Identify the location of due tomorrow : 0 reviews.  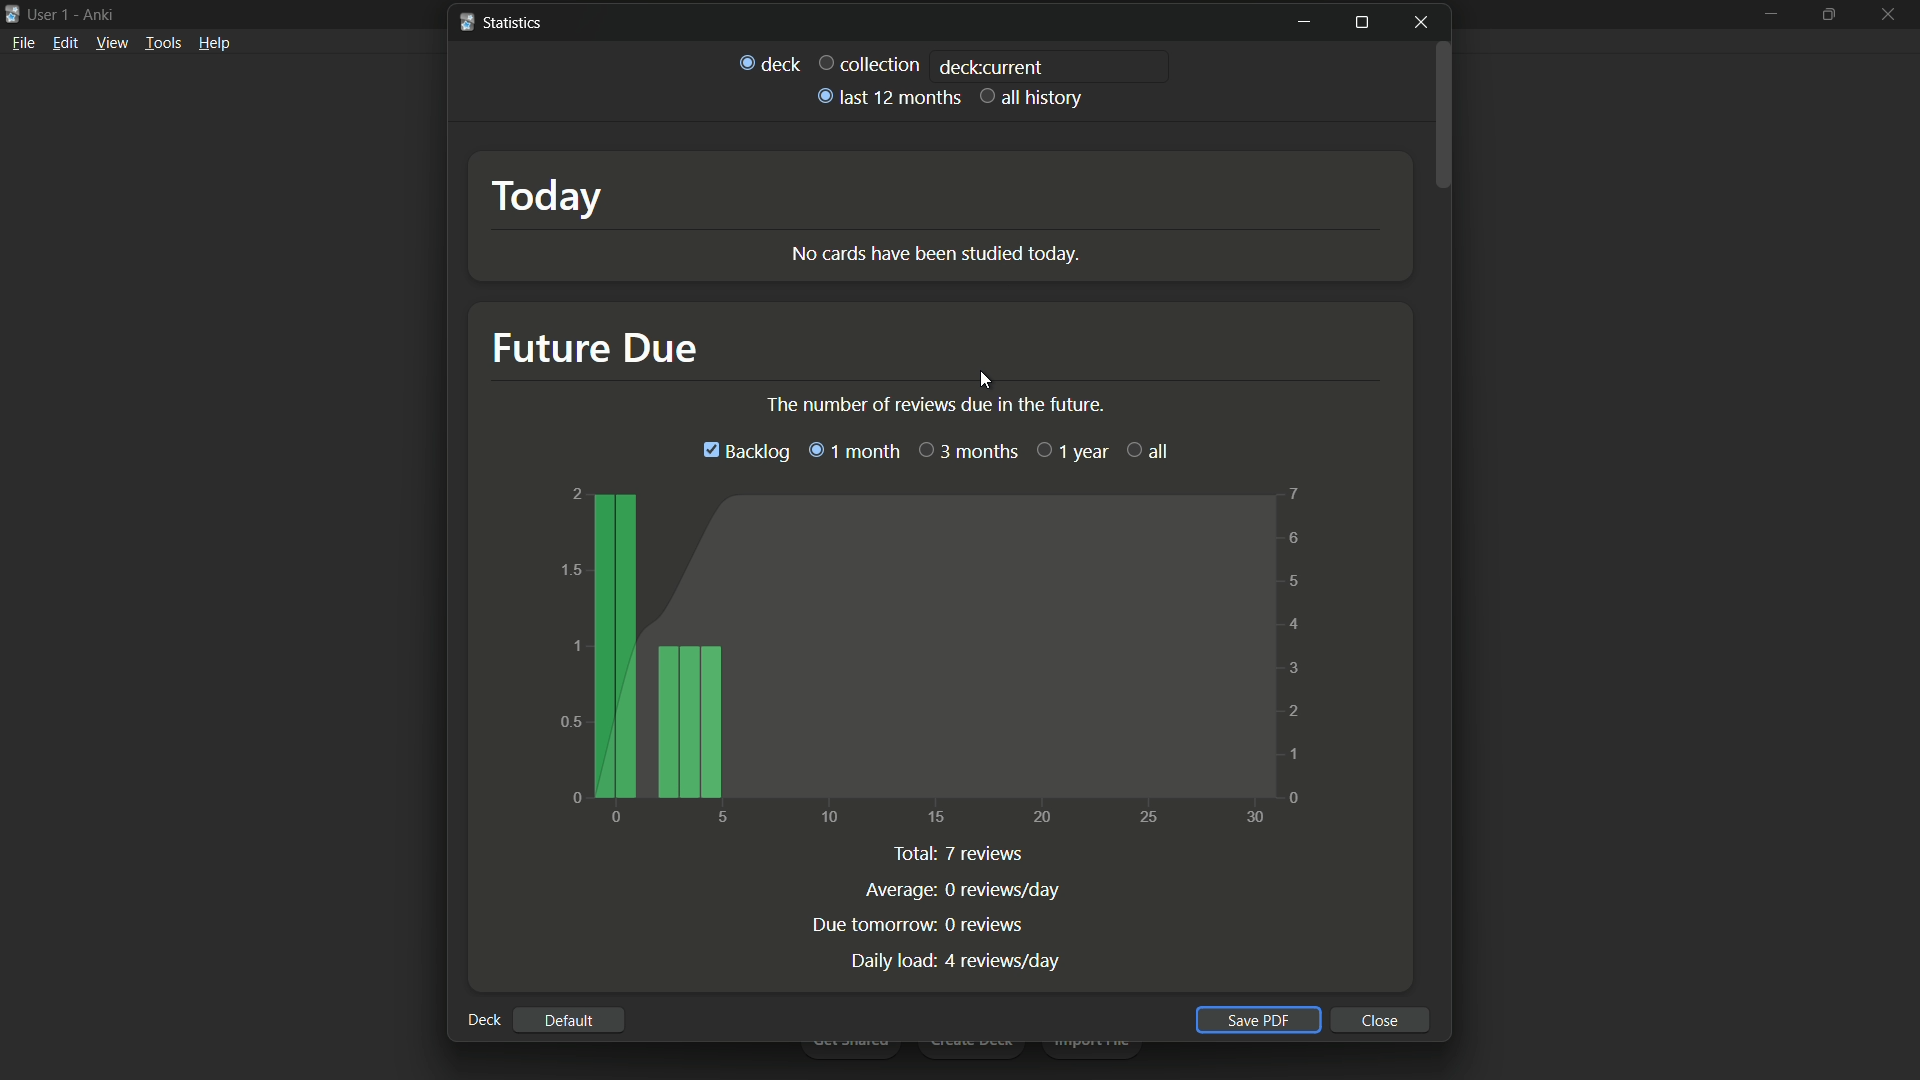
(916, 926).